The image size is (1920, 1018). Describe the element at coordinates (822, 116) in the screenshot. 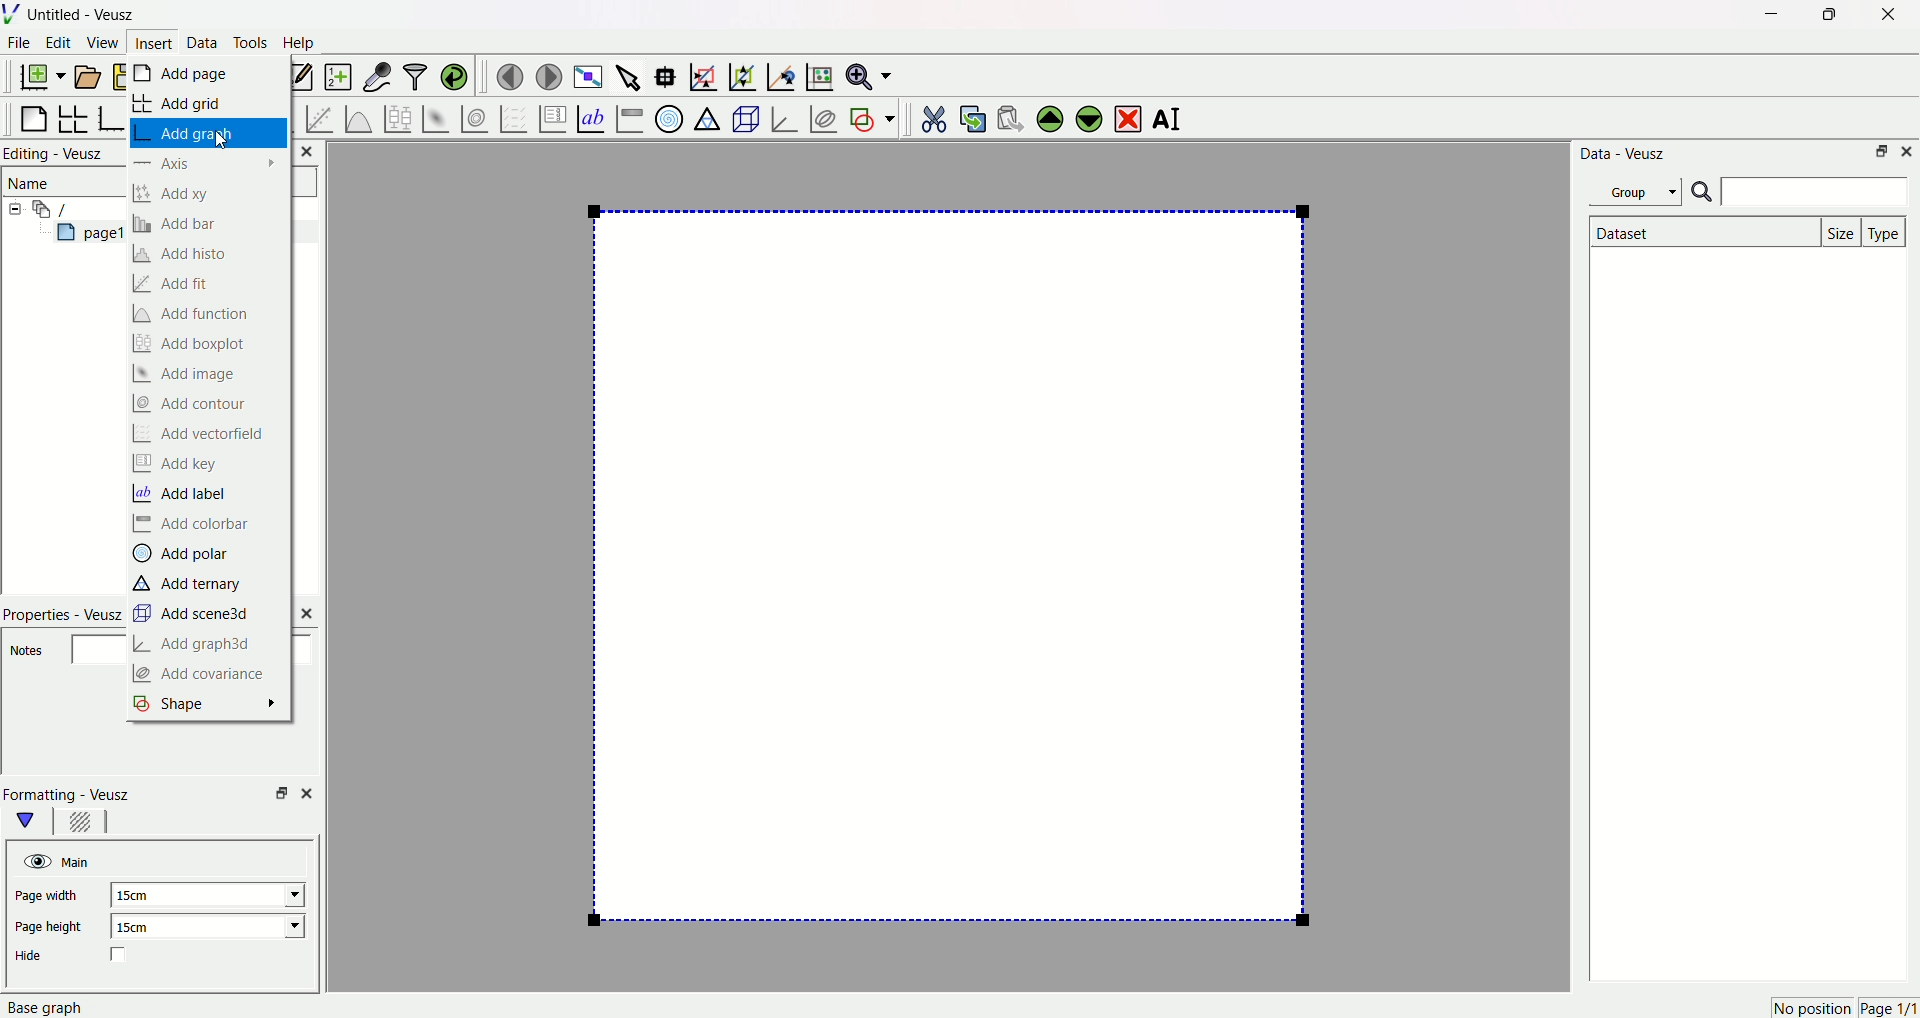

I see `plot covariance ellipses` at that location.